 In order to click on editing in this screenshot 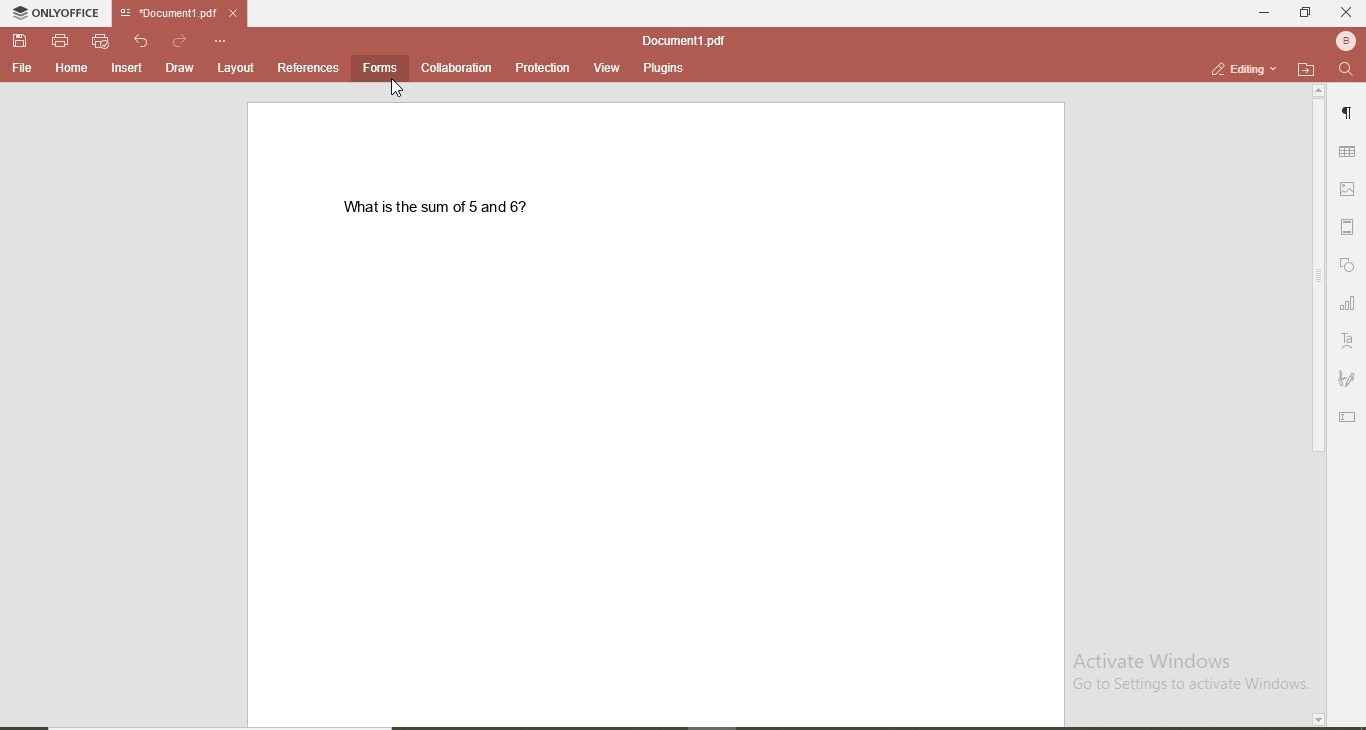, I will do `click(1235, 68)`.